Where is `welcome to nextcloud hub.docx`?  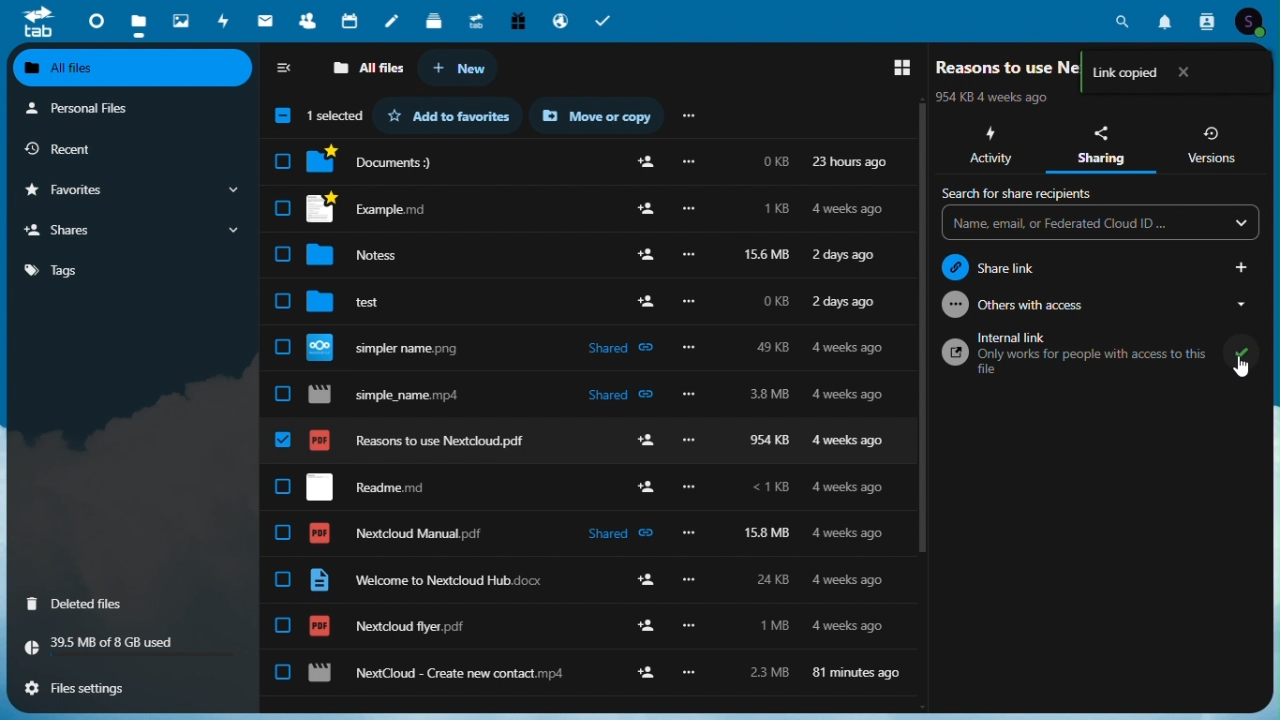 welcome to nextcloud hub.docx is located at coordinates (426, 581).